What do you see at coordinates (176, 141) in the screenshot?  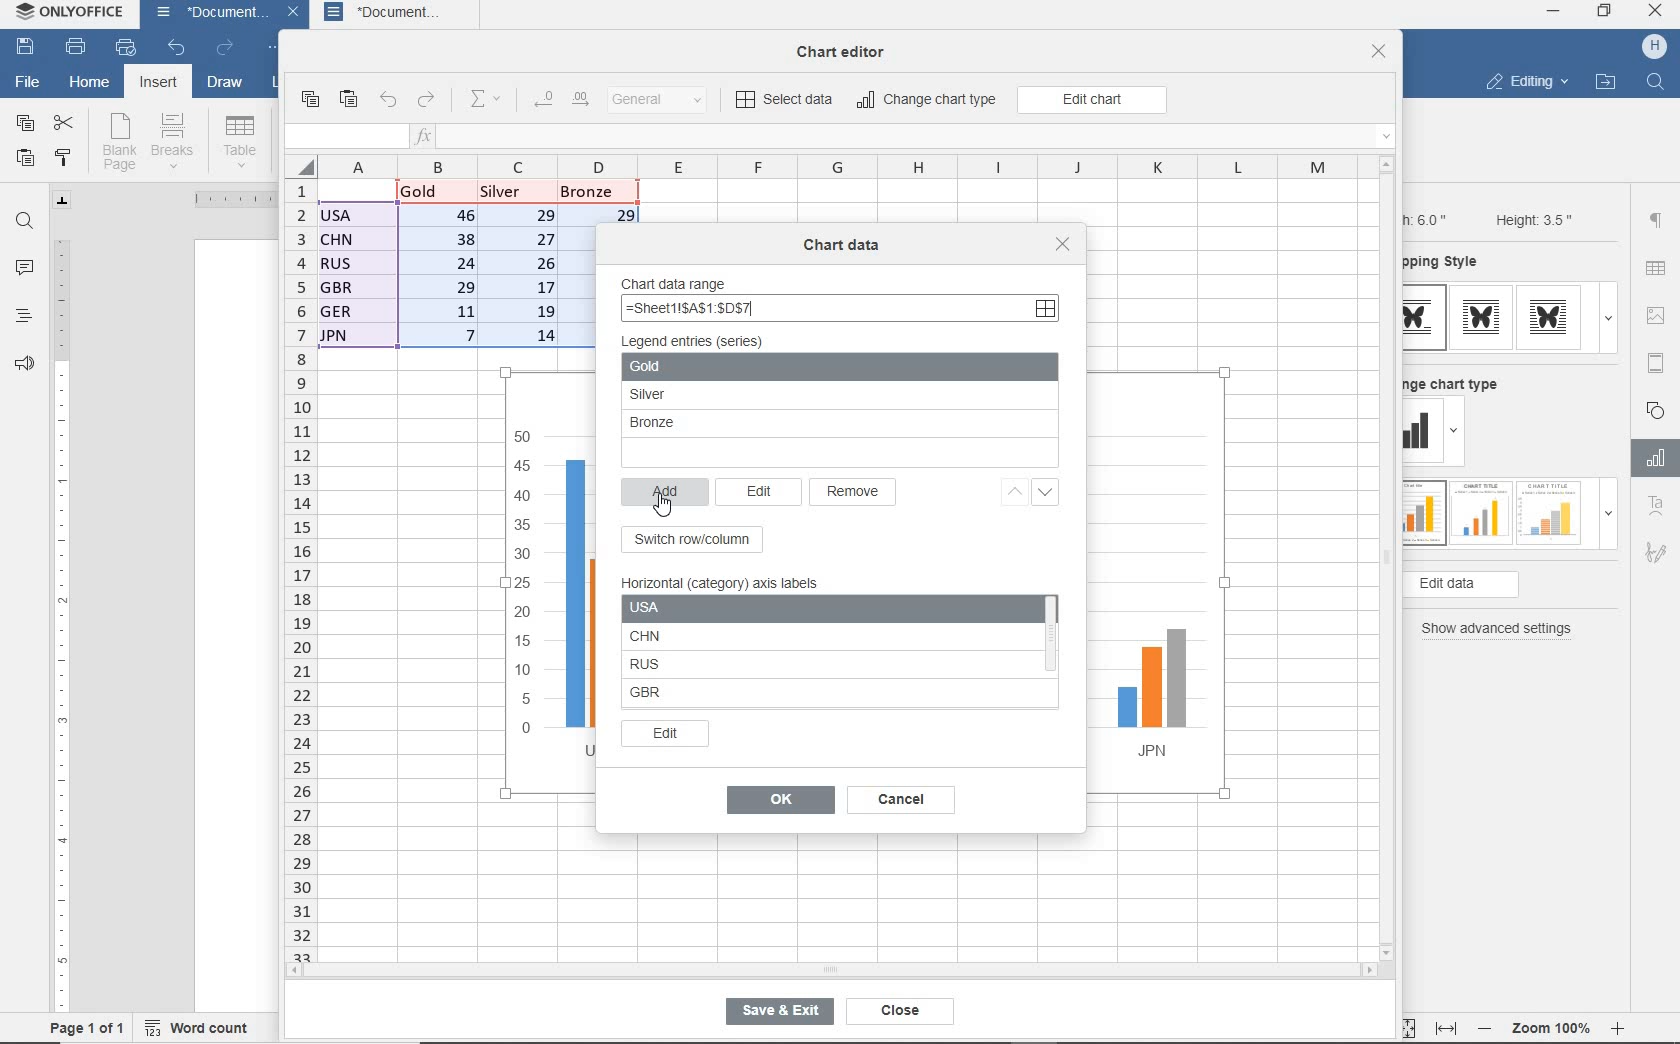 I see `breaks` at bounding box center [176, 141].